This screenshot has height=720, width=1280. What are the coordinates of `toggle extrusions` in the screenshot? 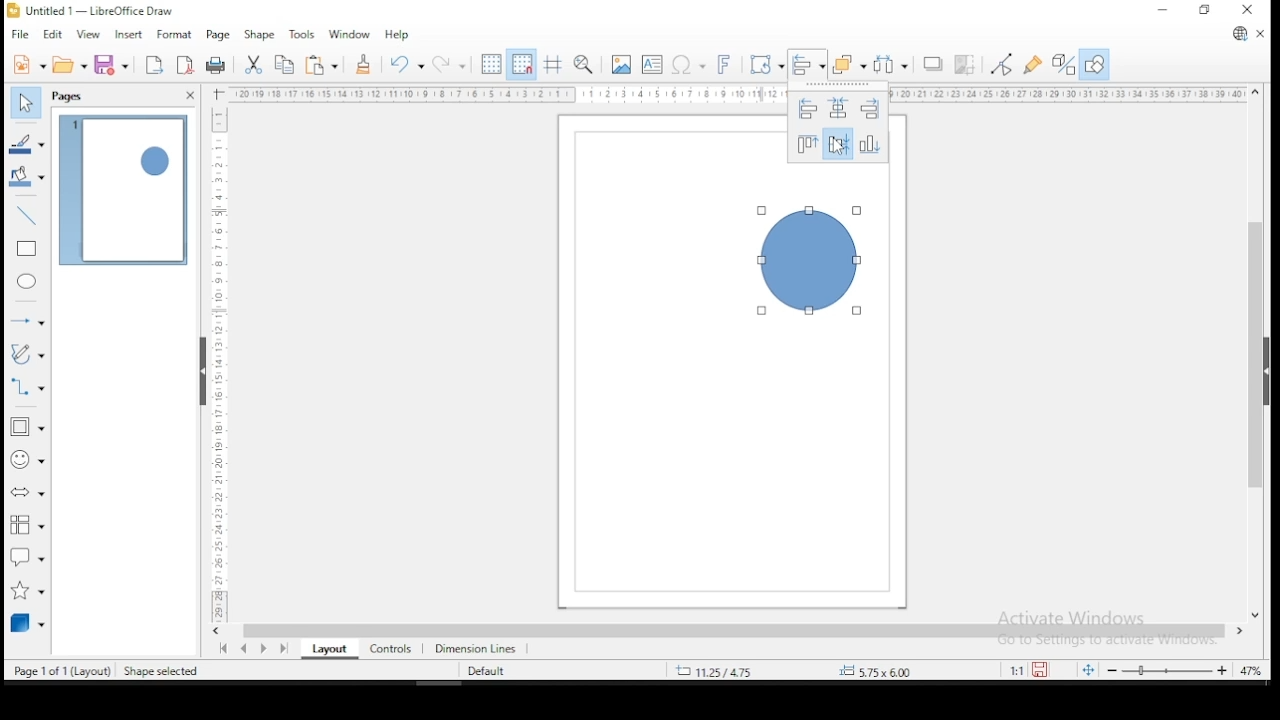 It's located at (1064, 66).